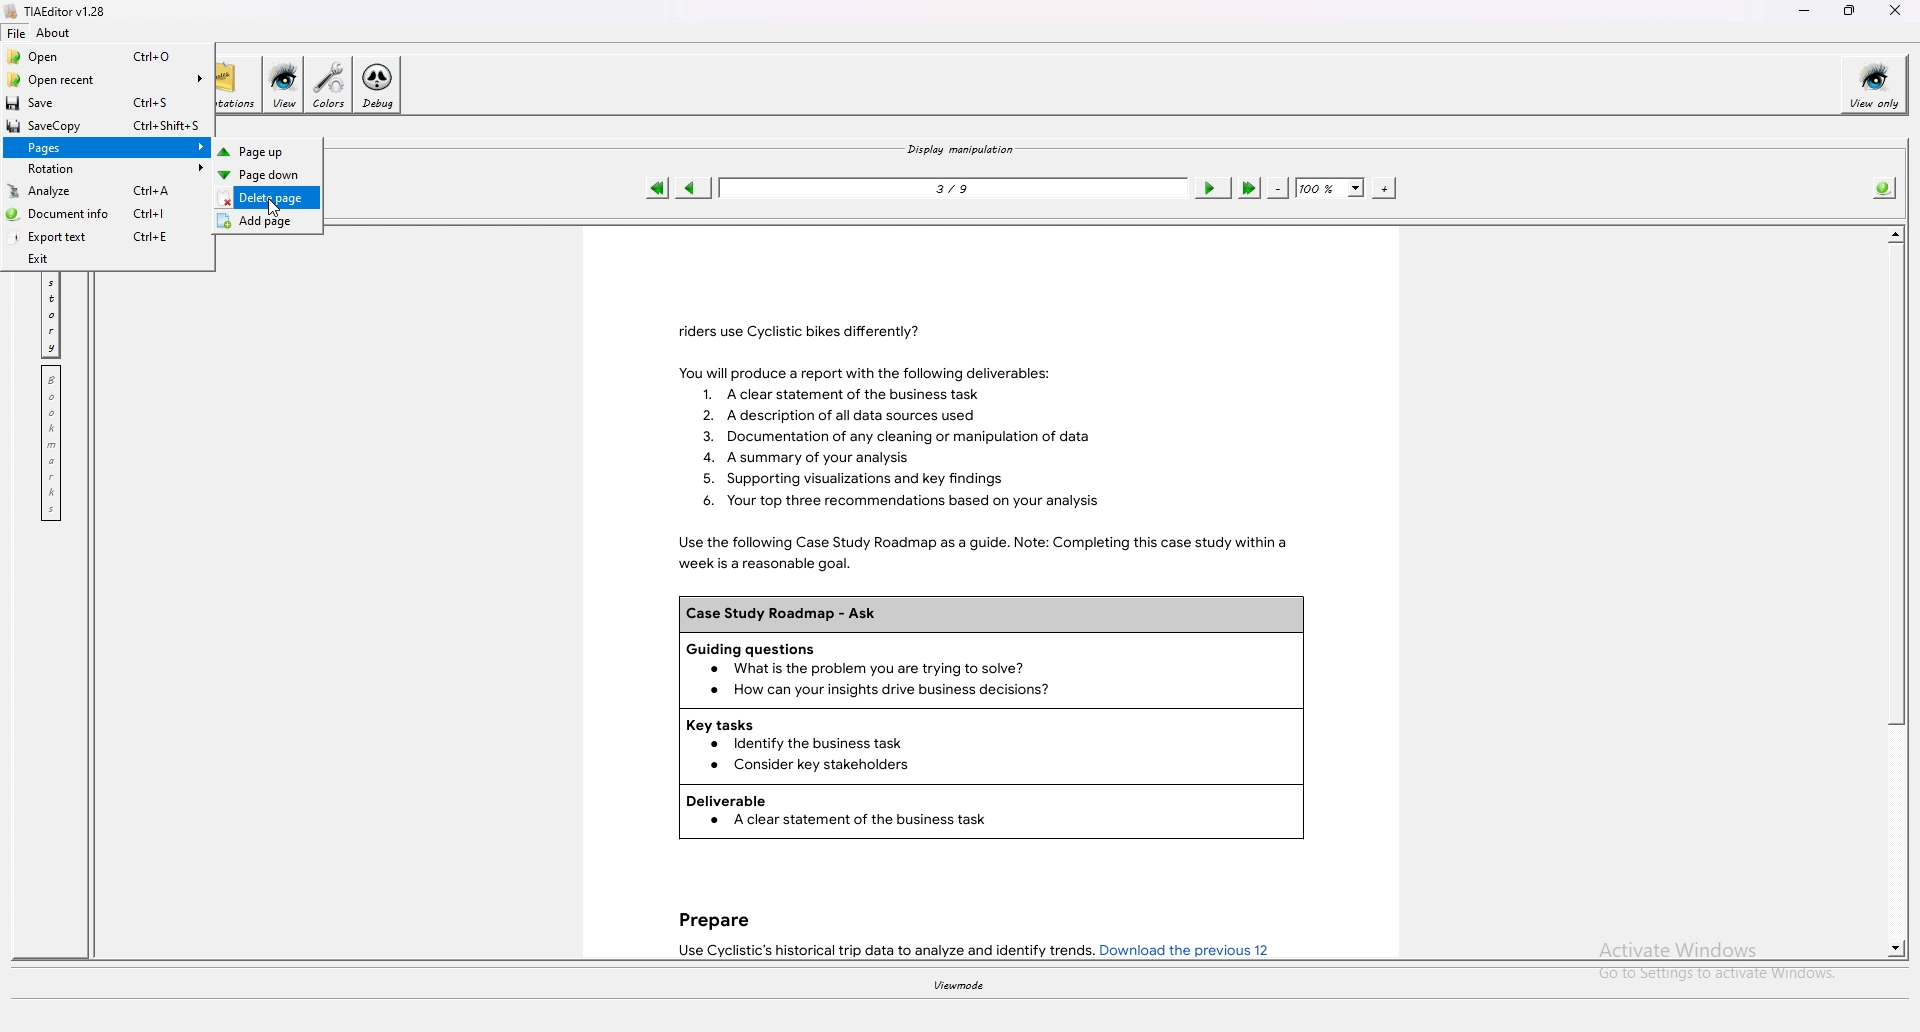 This screenshot has height=1032, width=1920. Describe the element at coordinates (90, 260) in the screenshot. I see `Exit` at that location.